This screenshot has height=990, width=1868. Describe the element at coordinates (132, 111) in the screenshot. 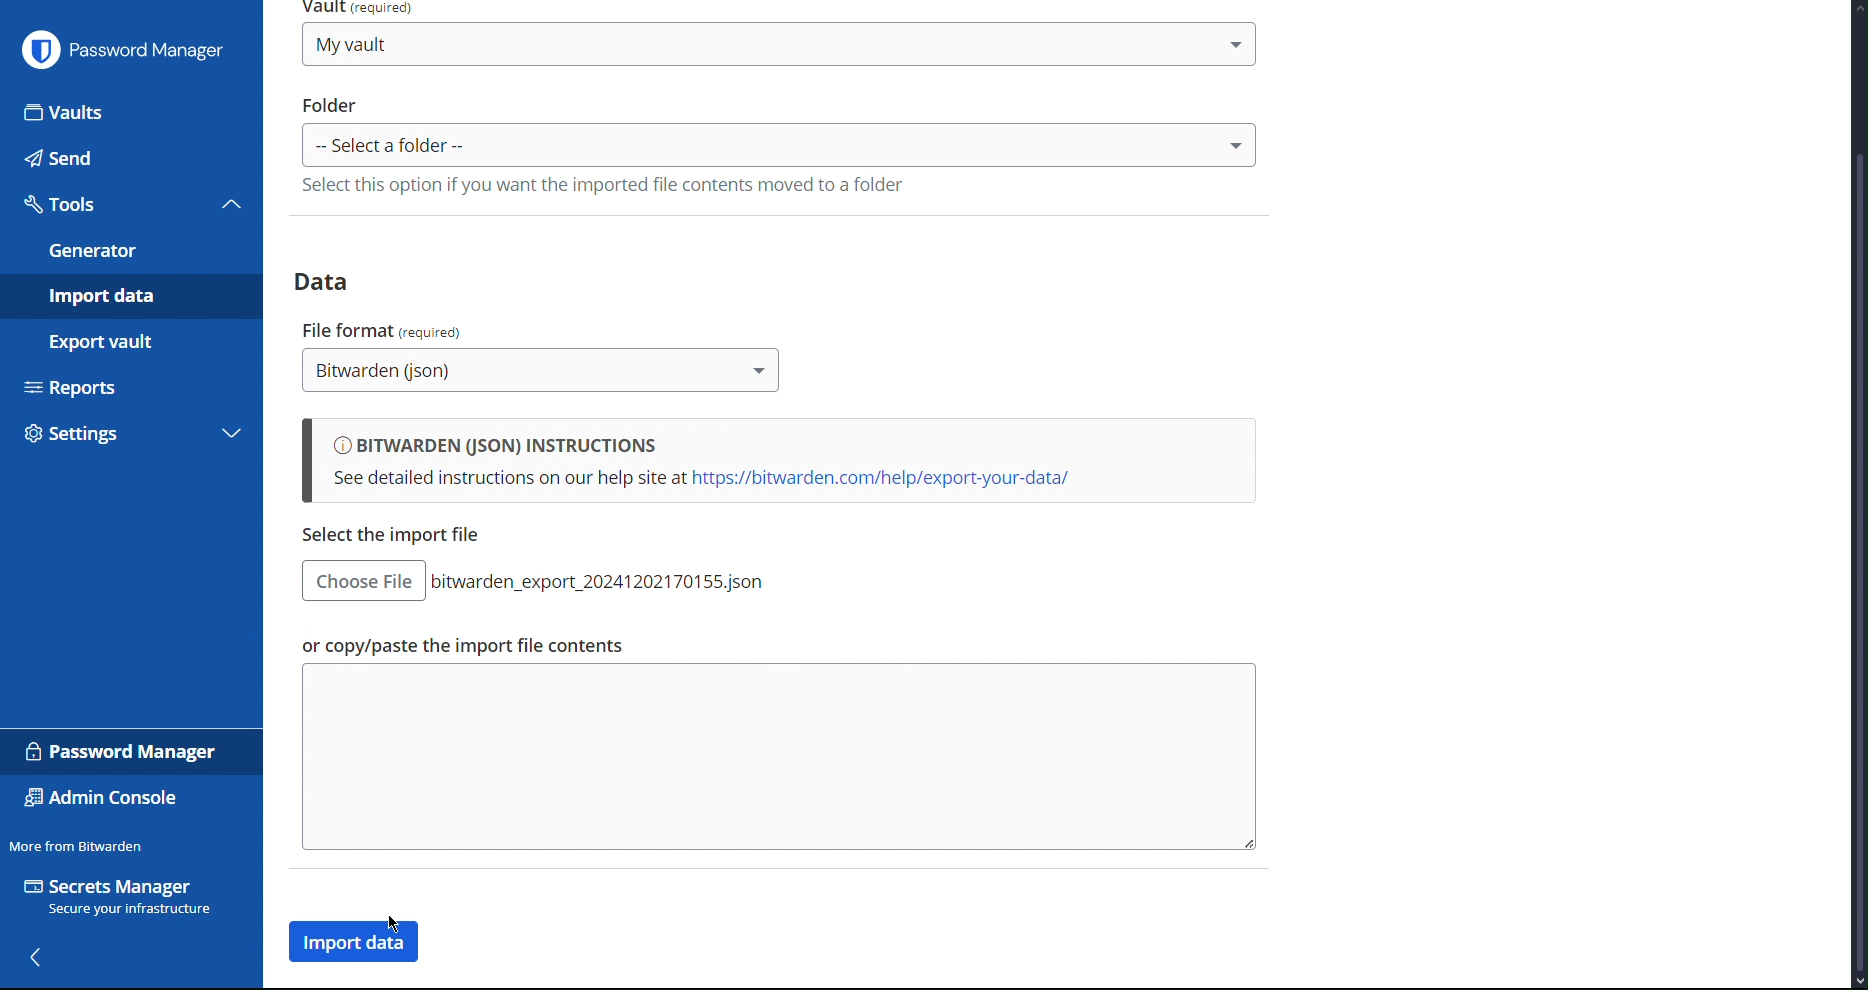

I see `Vaults` at that location.